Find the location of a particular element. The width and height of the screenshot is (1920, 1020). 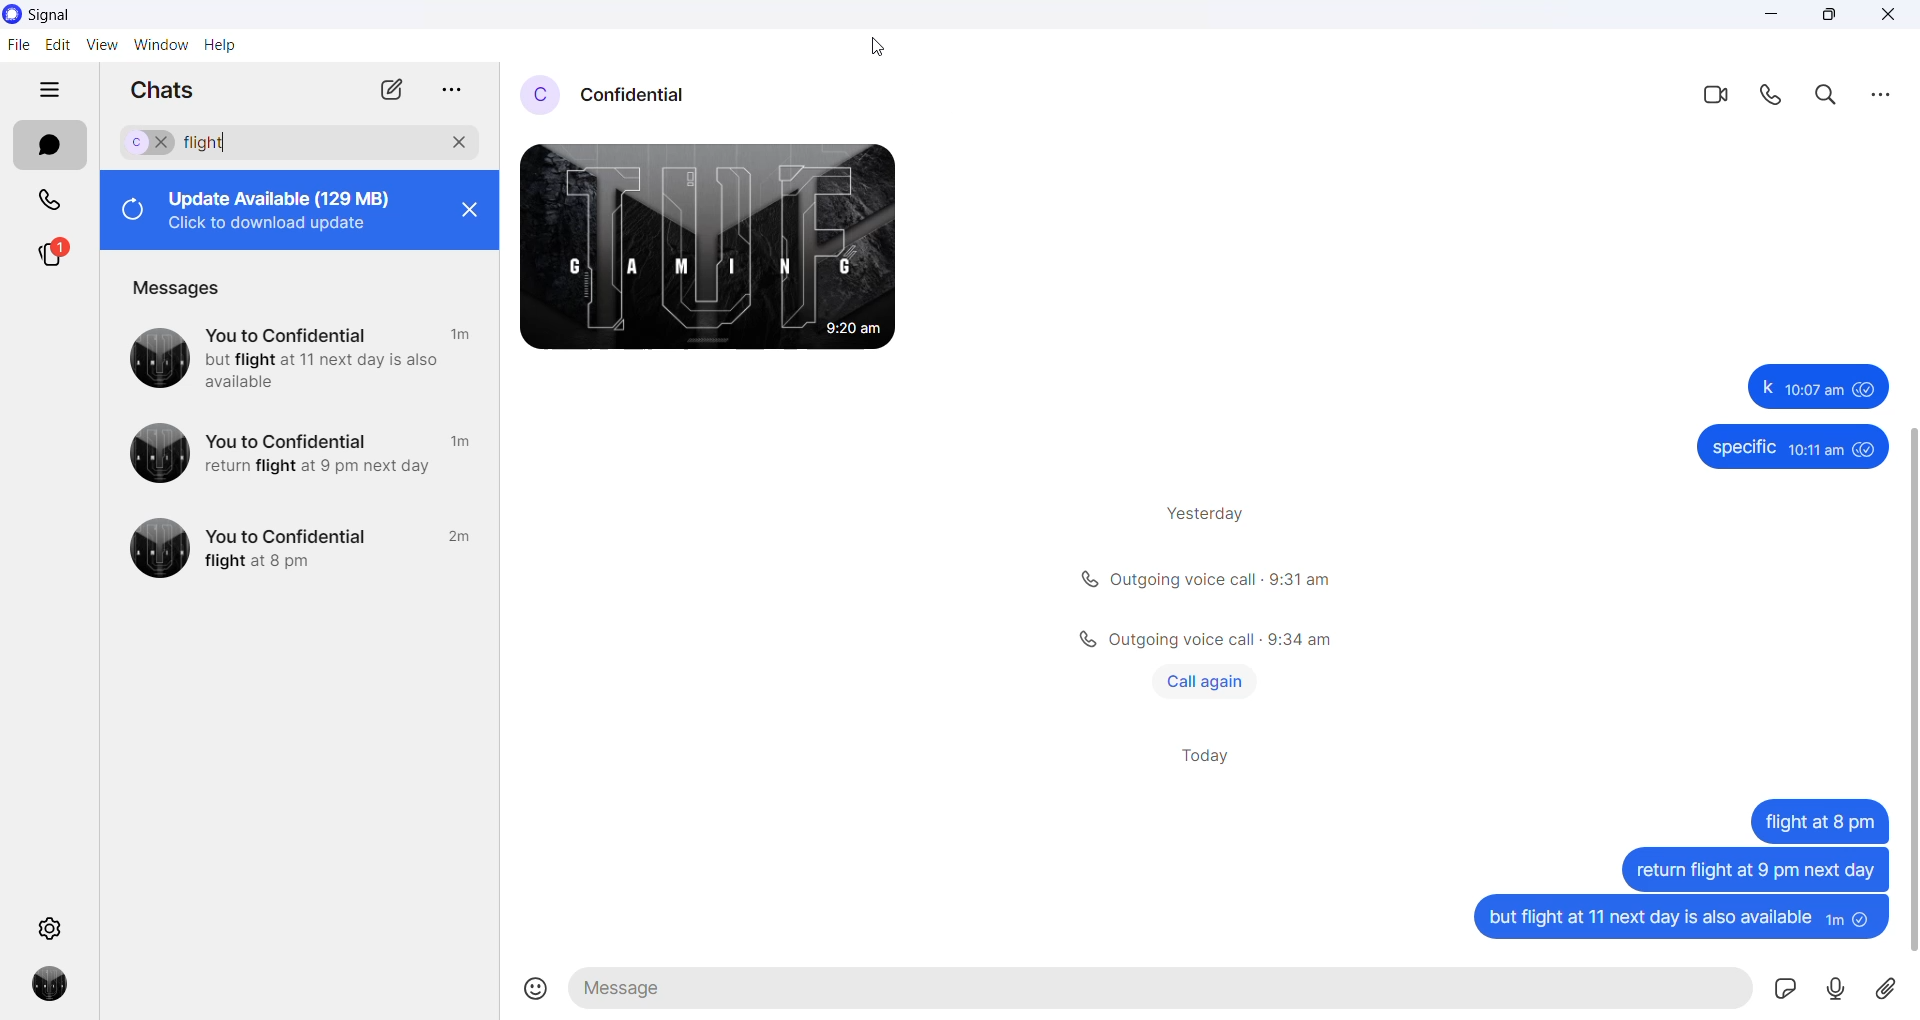

 is located at coordinates (1818, 820).